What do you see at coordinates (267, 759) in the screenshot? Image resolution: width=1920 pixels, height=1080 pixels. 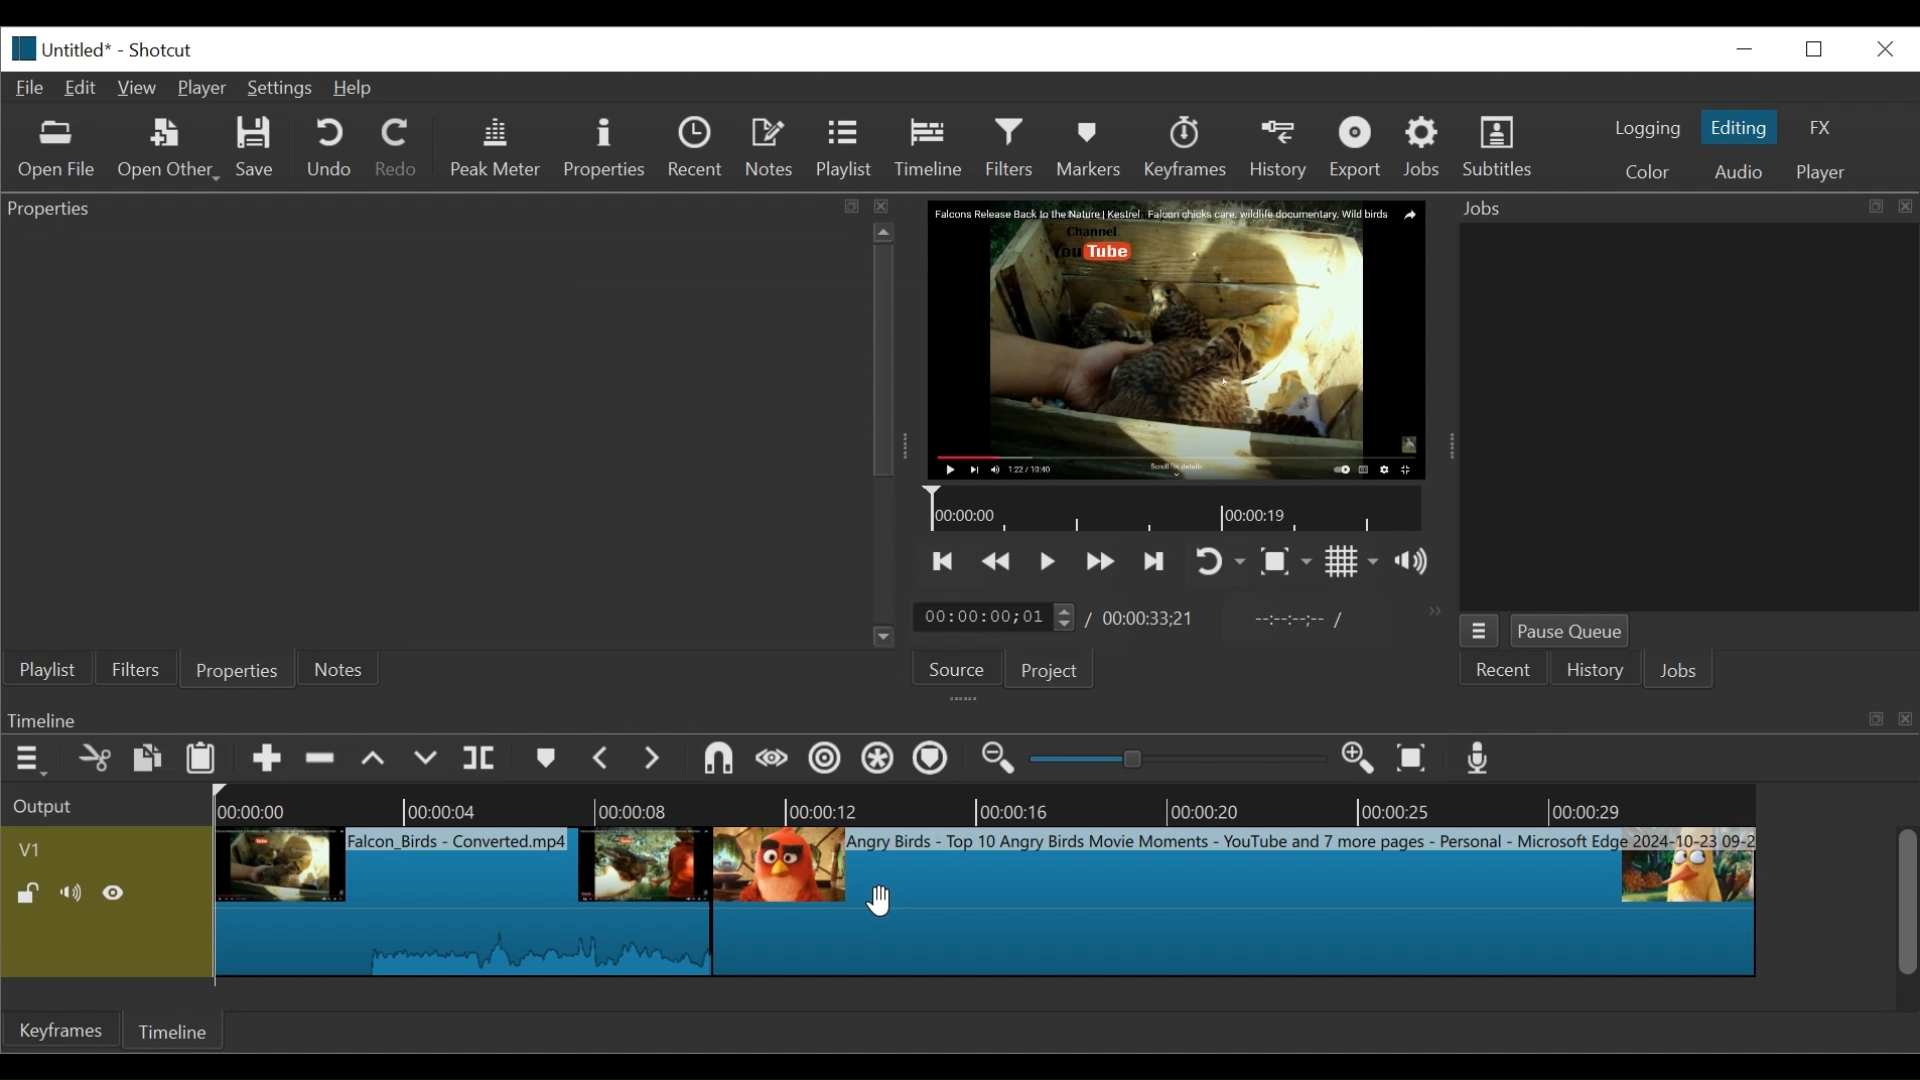 I see `Append` at bounding box center [267, 759].